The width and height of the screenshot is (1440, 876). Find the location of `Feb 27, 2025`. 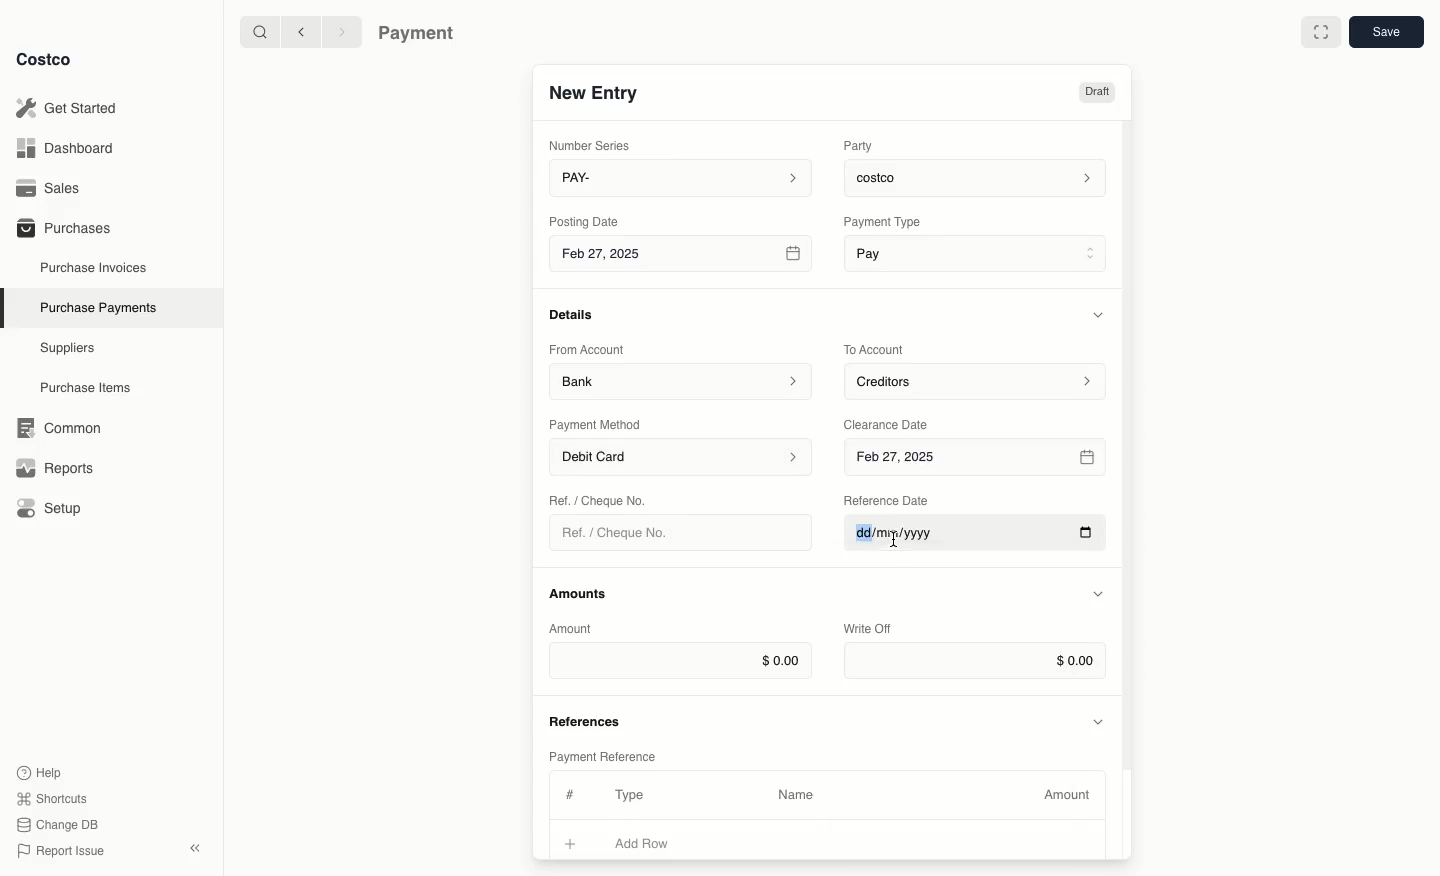

Feb 27, 2025 is located at coordinates (978, 458).